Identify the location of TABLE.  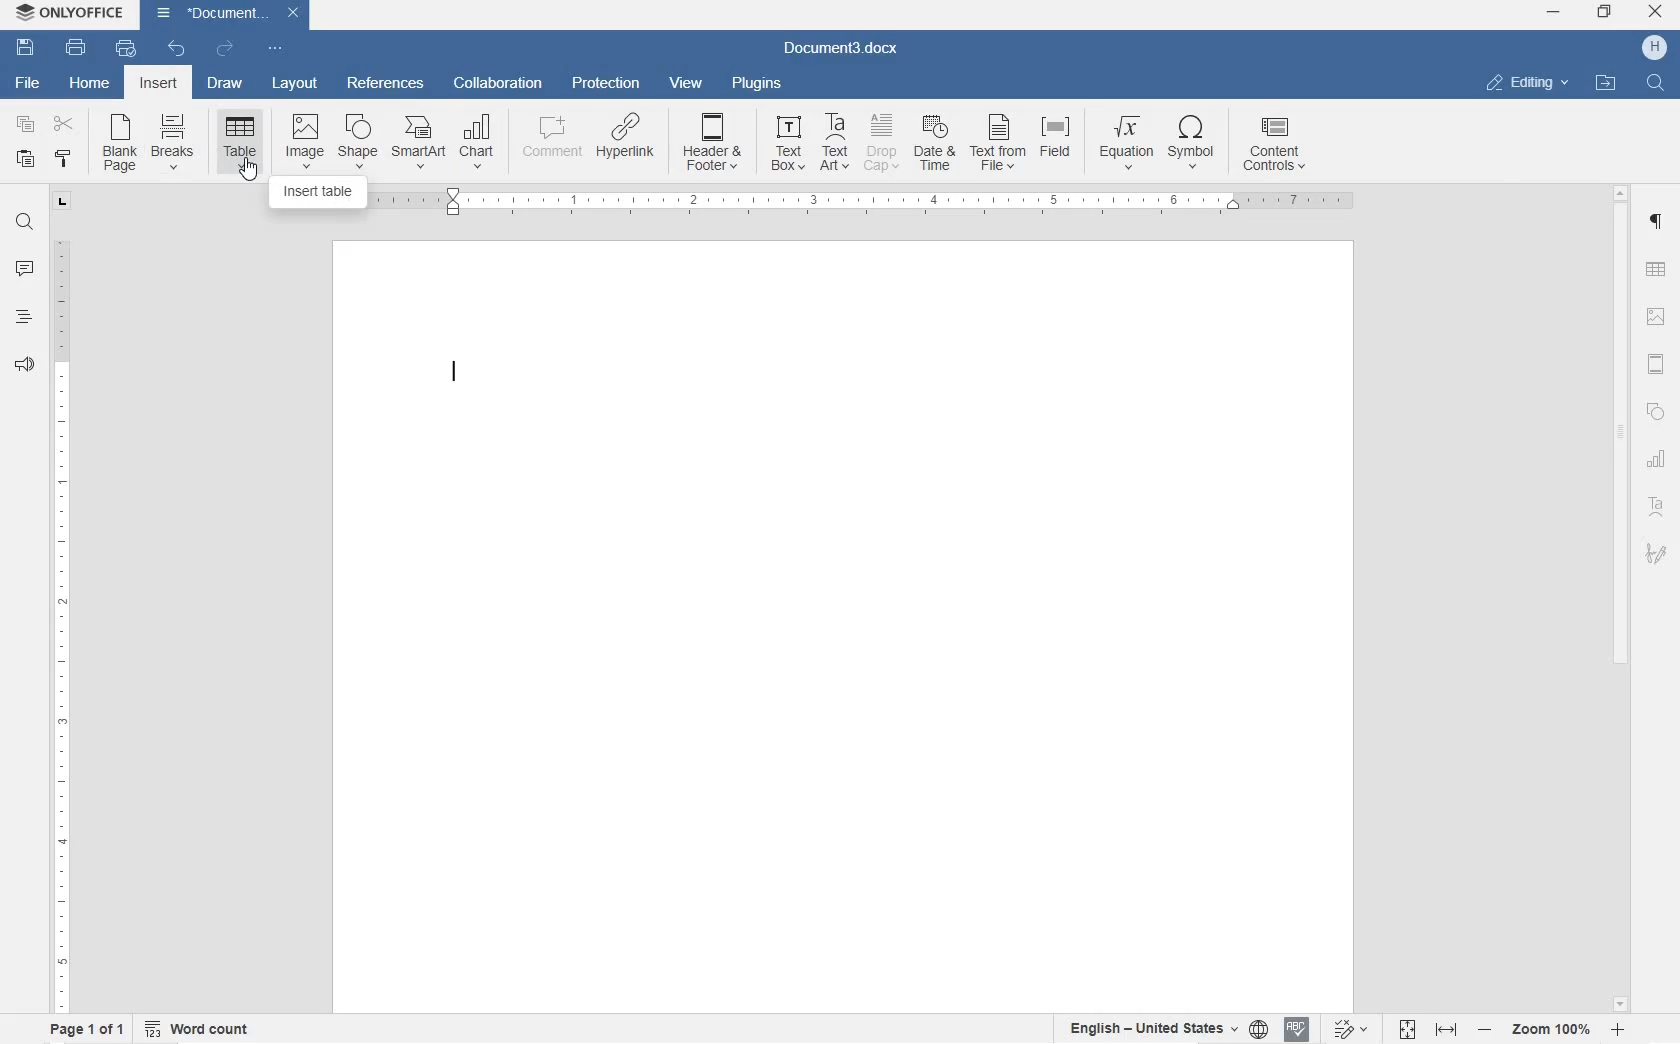
(1655, 271).